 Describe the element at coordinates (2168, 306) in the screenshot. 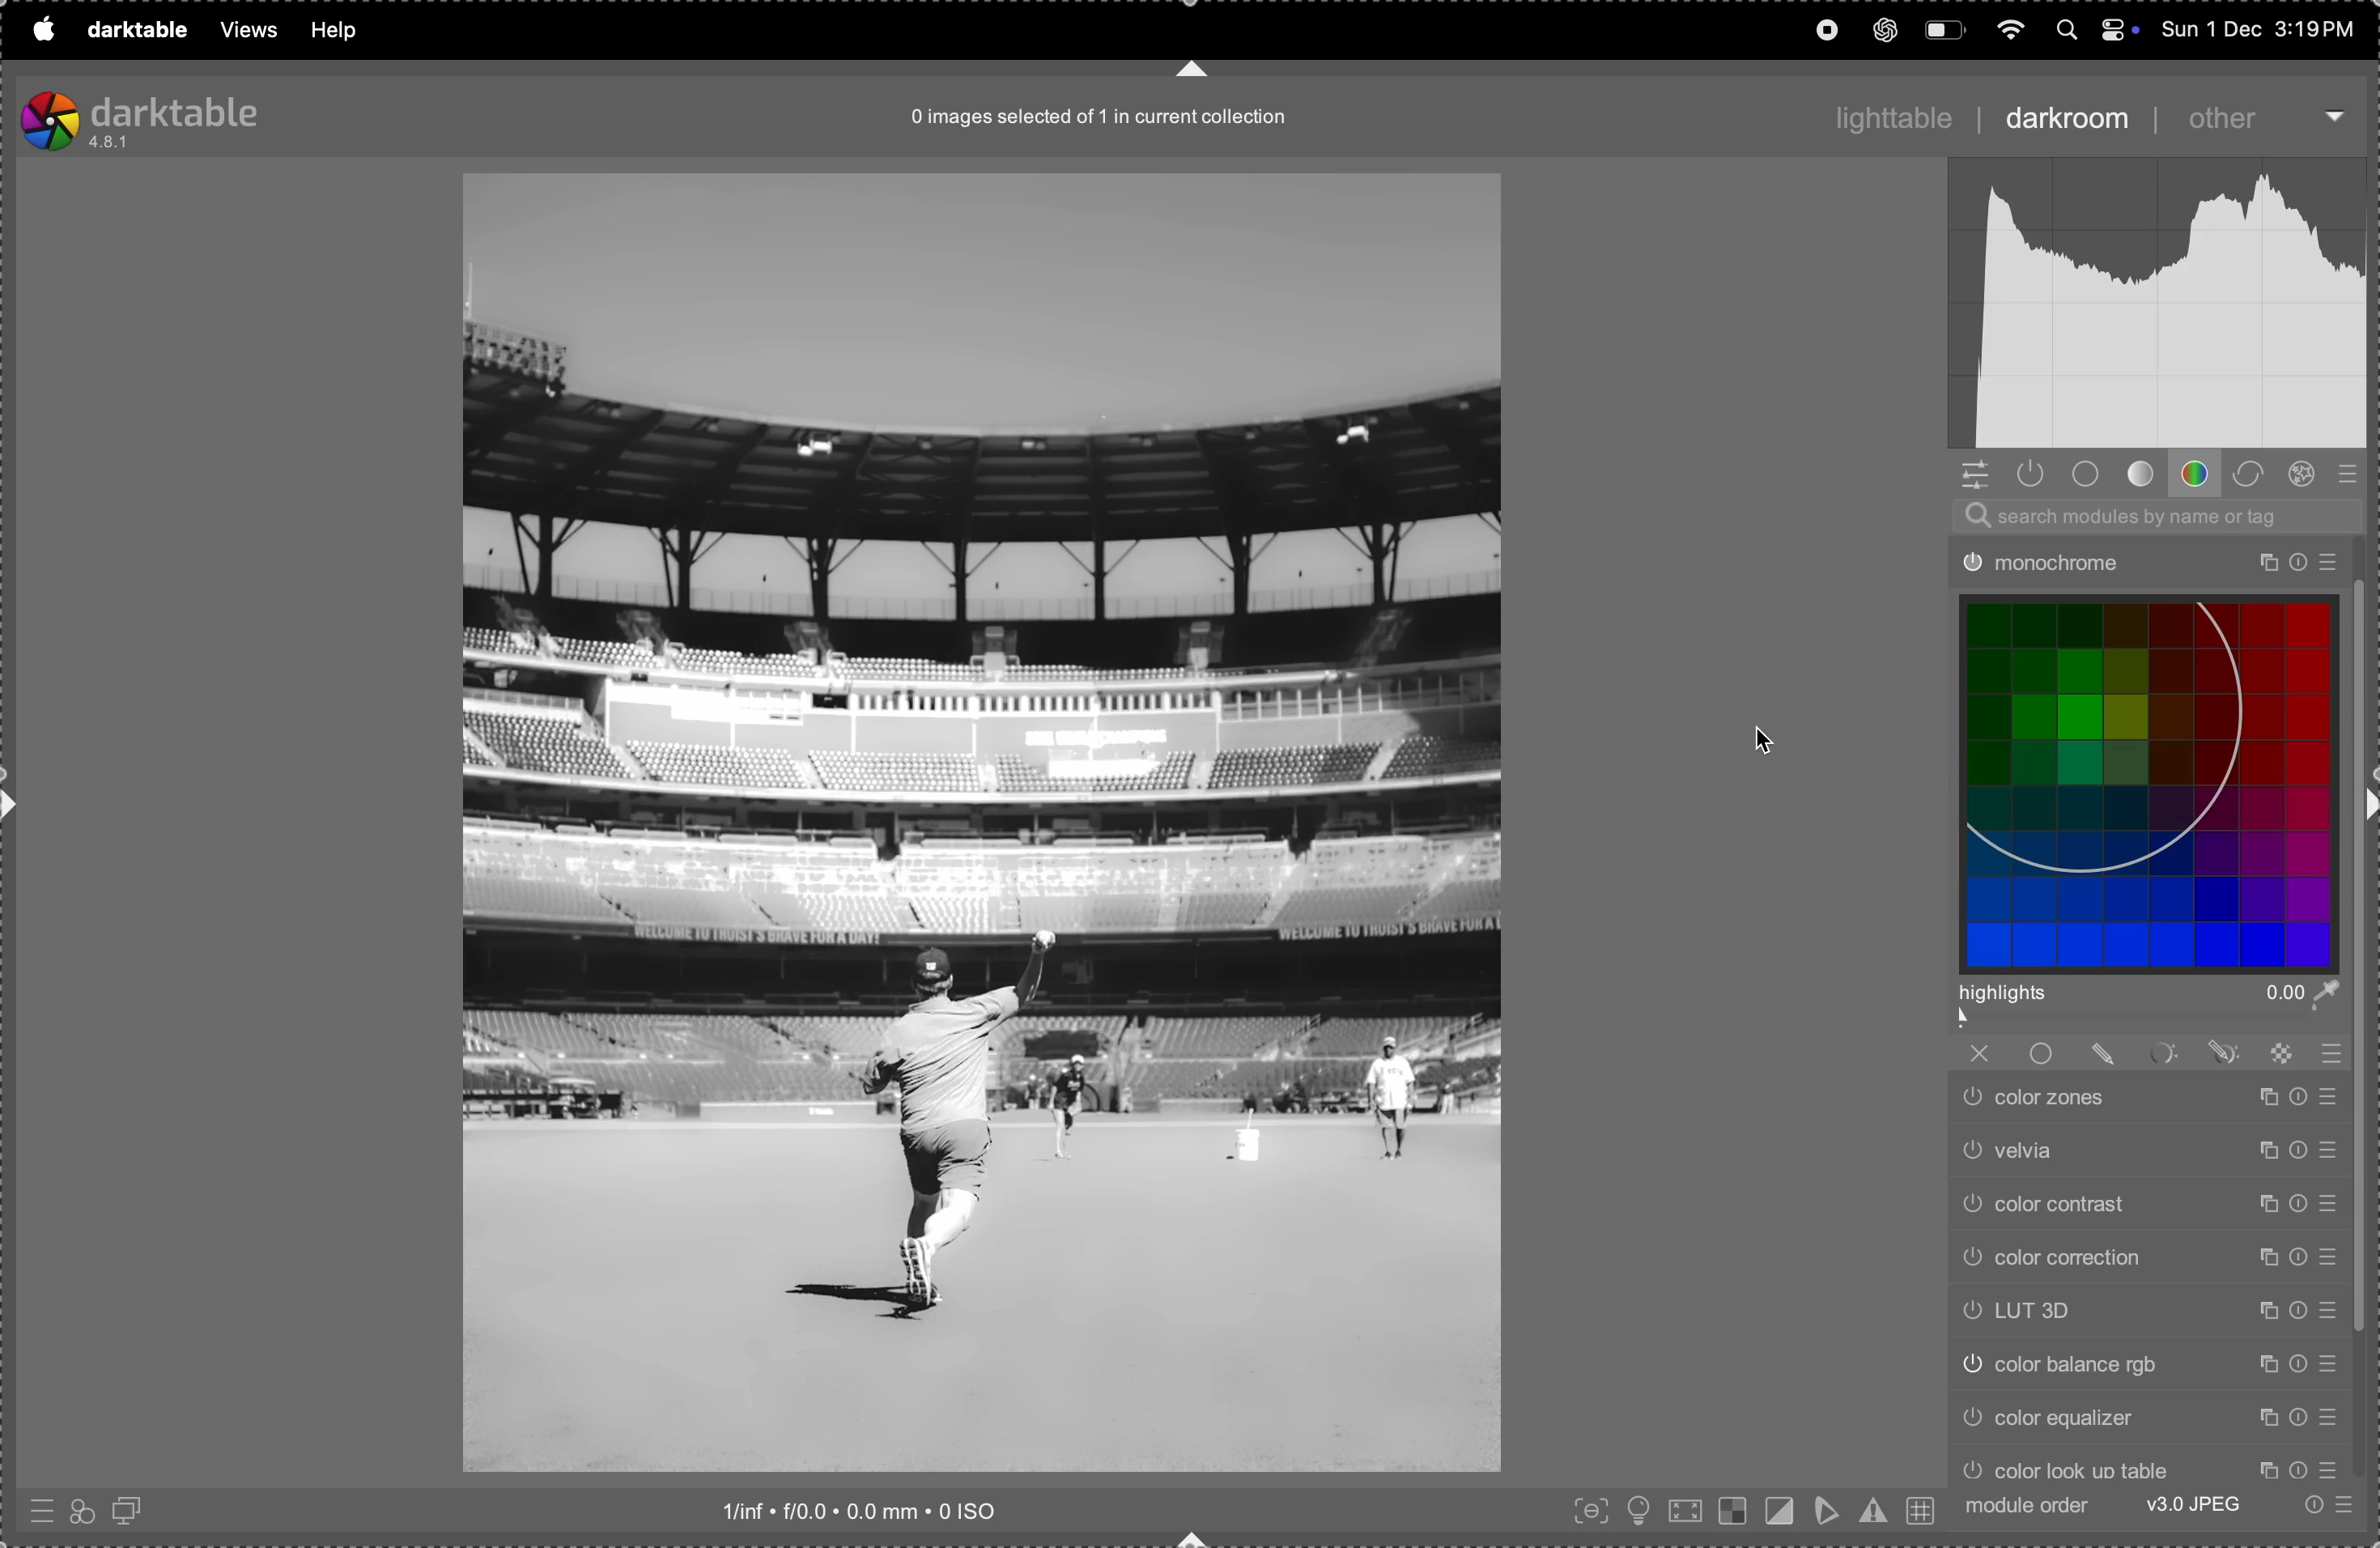

I see `` at that location.